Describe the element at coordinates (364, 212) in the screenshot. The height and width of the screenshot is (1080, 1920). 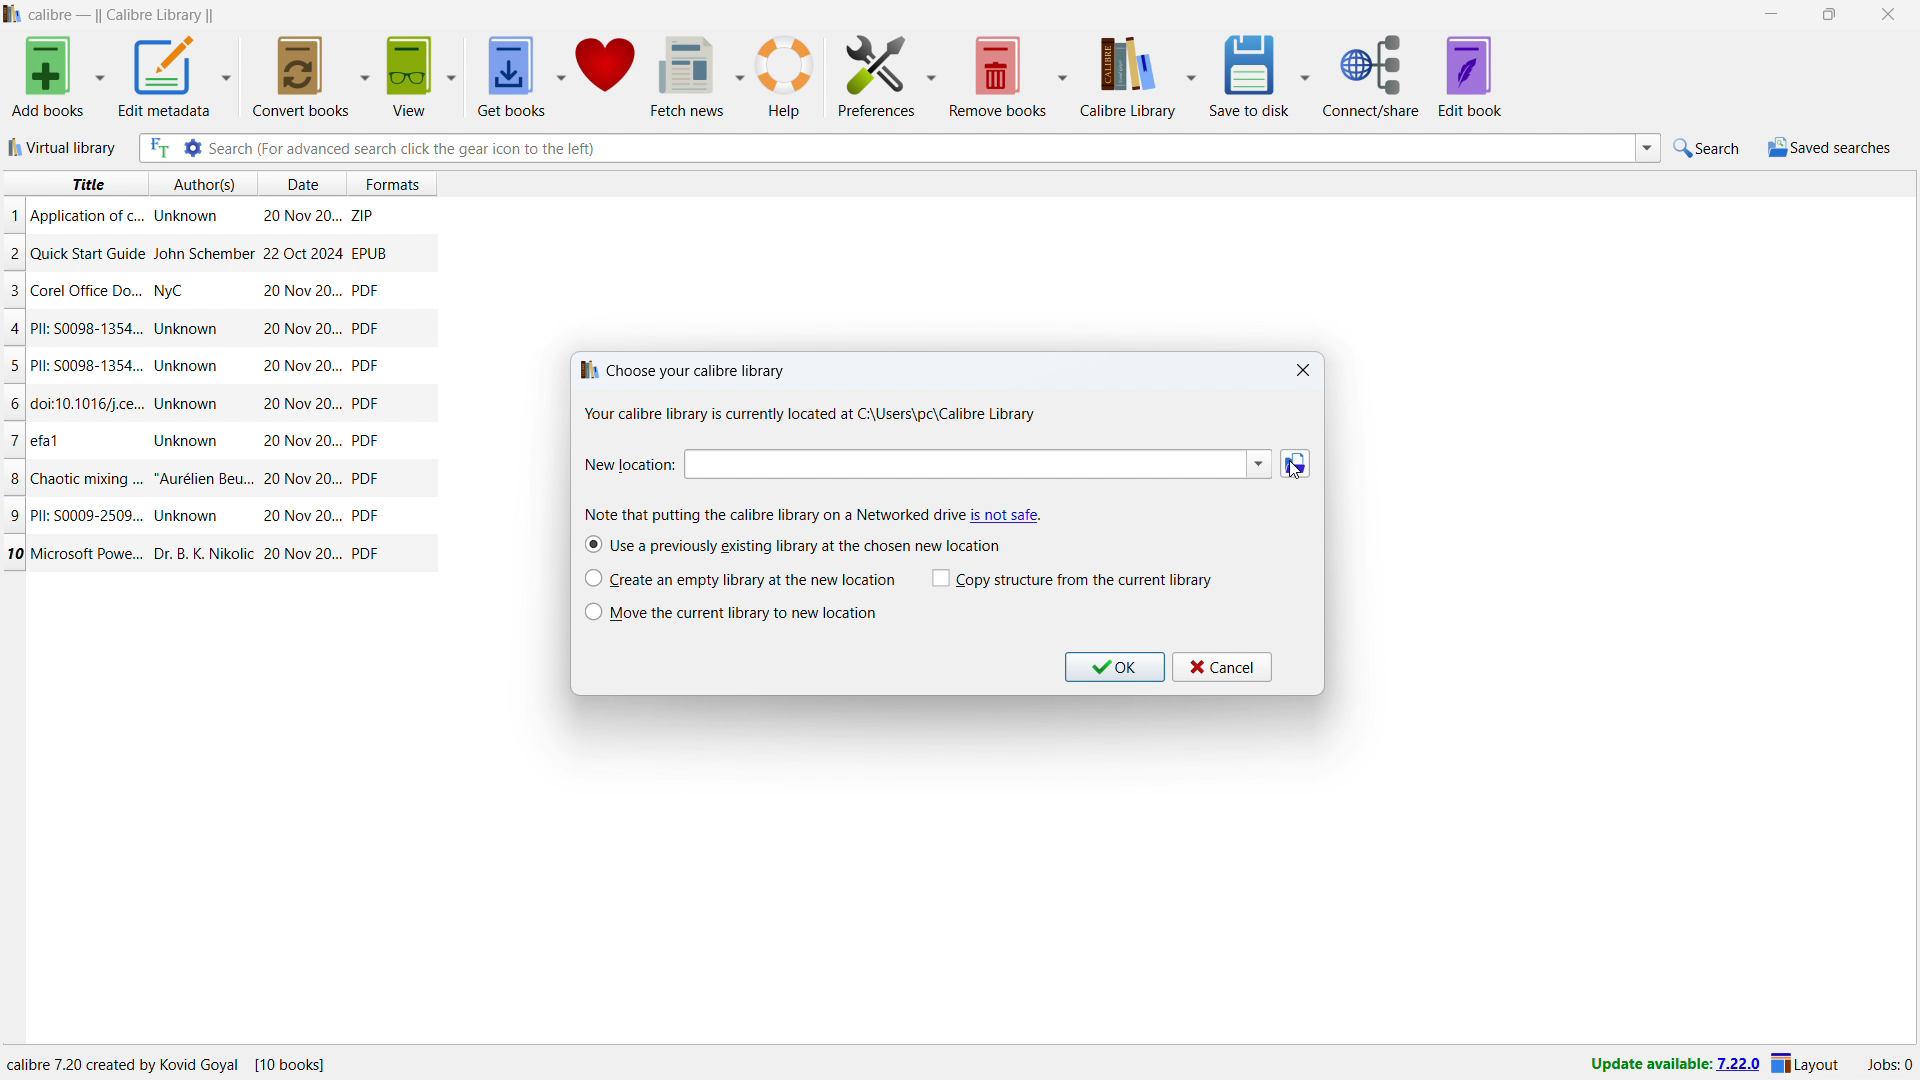
I see `ZIP` at that location.